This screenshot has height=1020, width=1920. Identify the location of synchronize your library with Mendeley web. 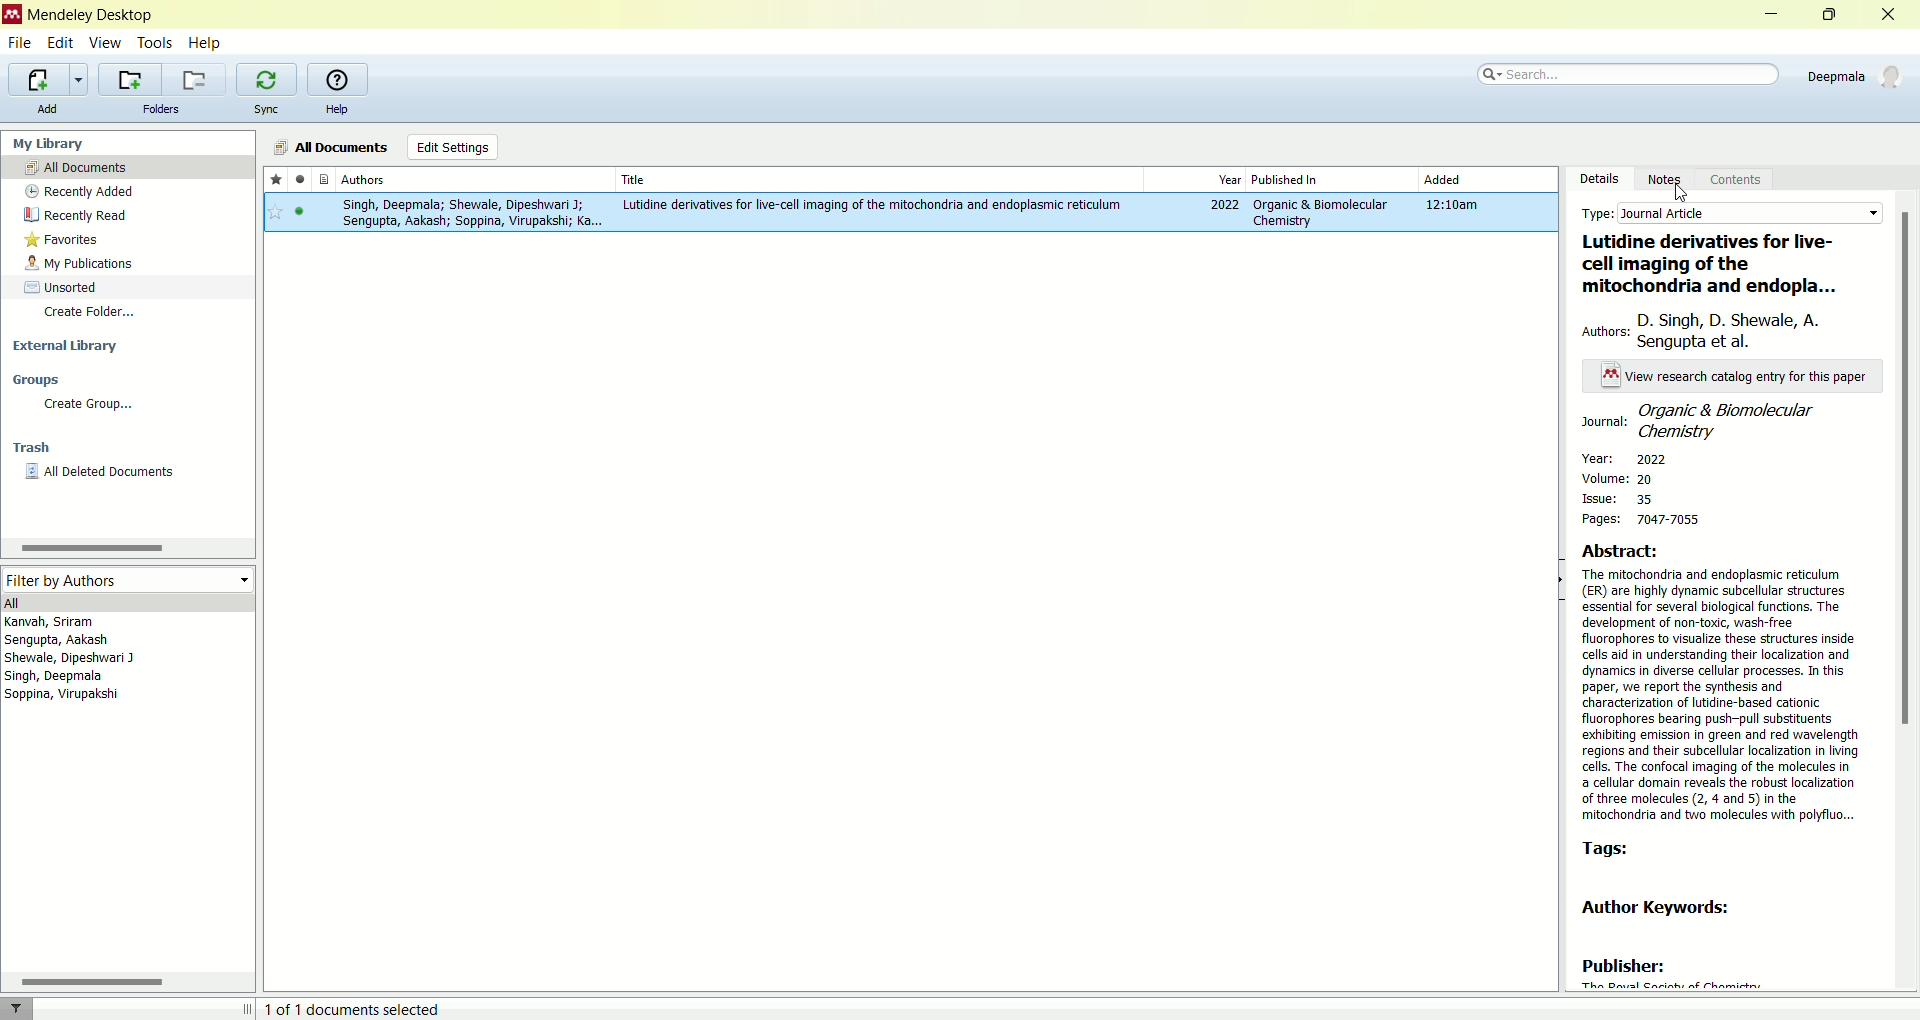
(269, 79).